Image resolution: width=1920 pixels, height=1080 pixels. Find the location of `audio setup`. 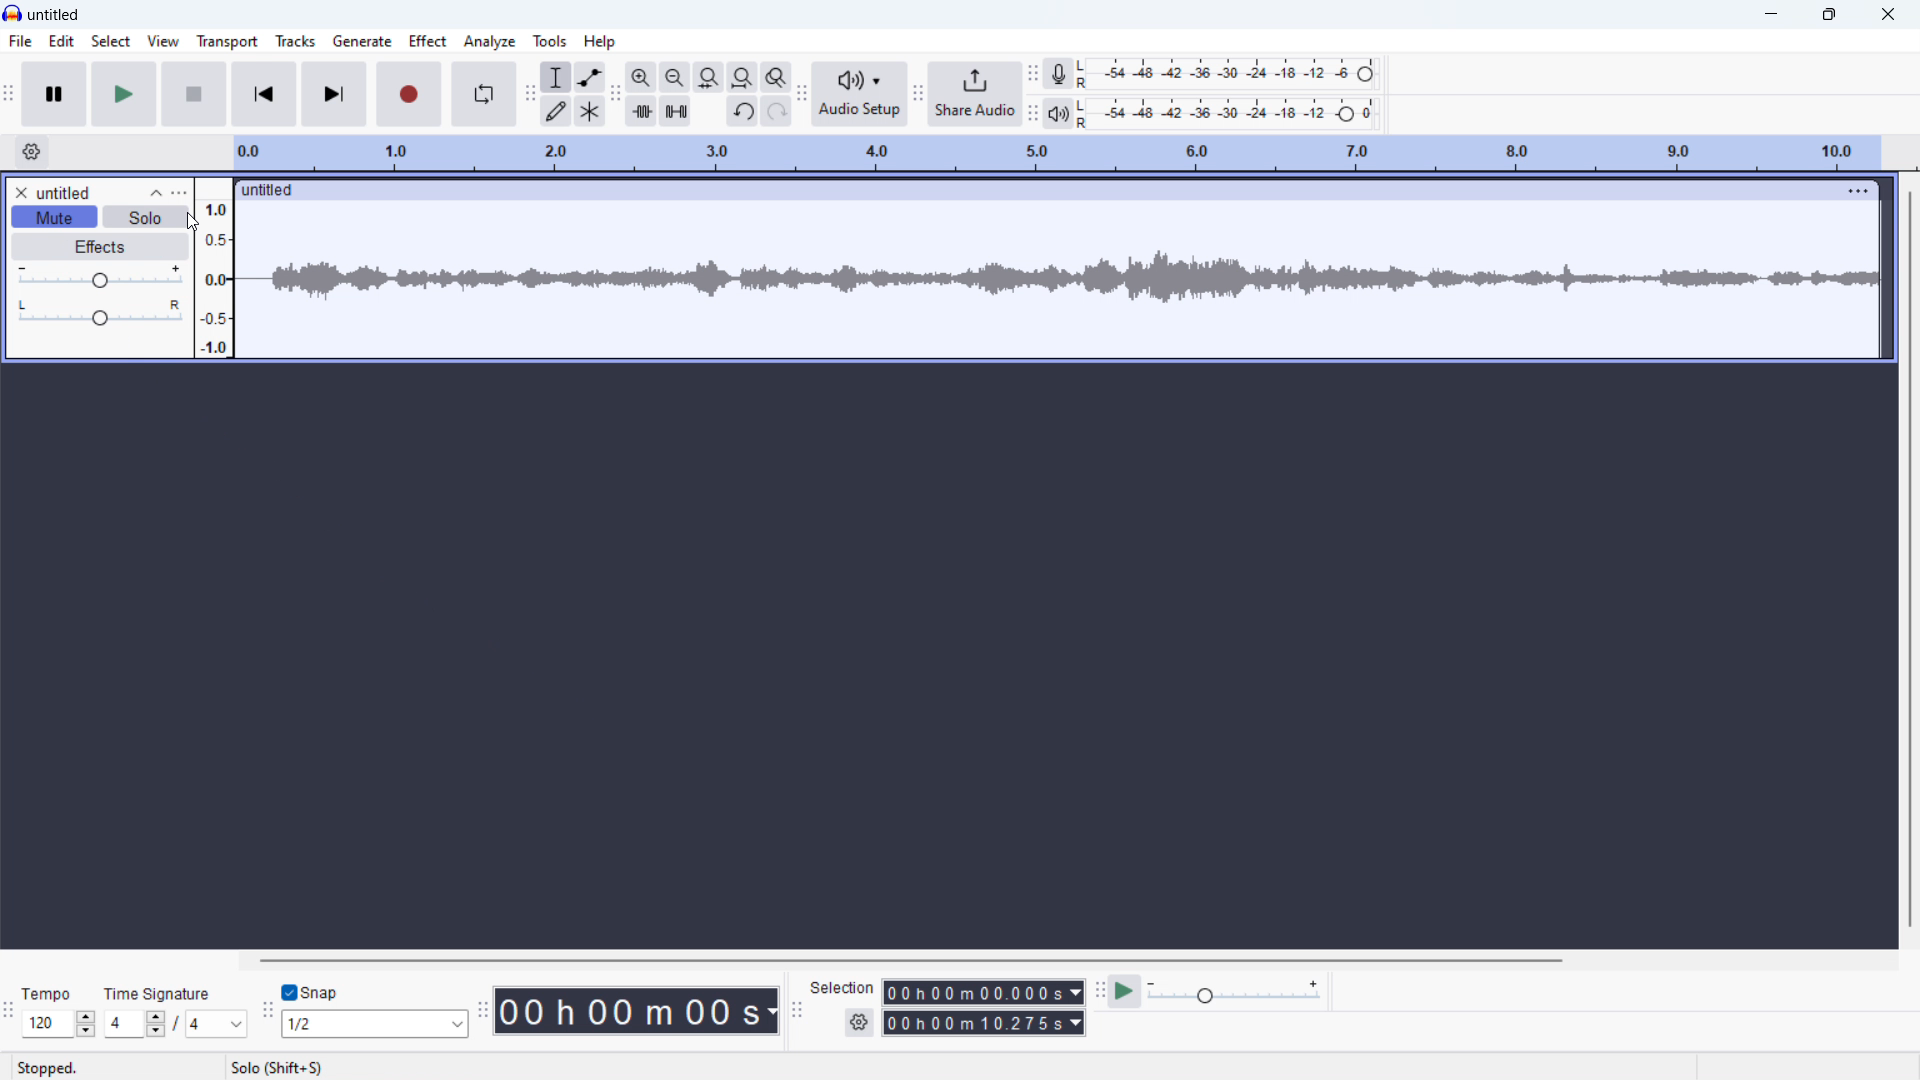

audio setup is located at coordinates (859, 95).